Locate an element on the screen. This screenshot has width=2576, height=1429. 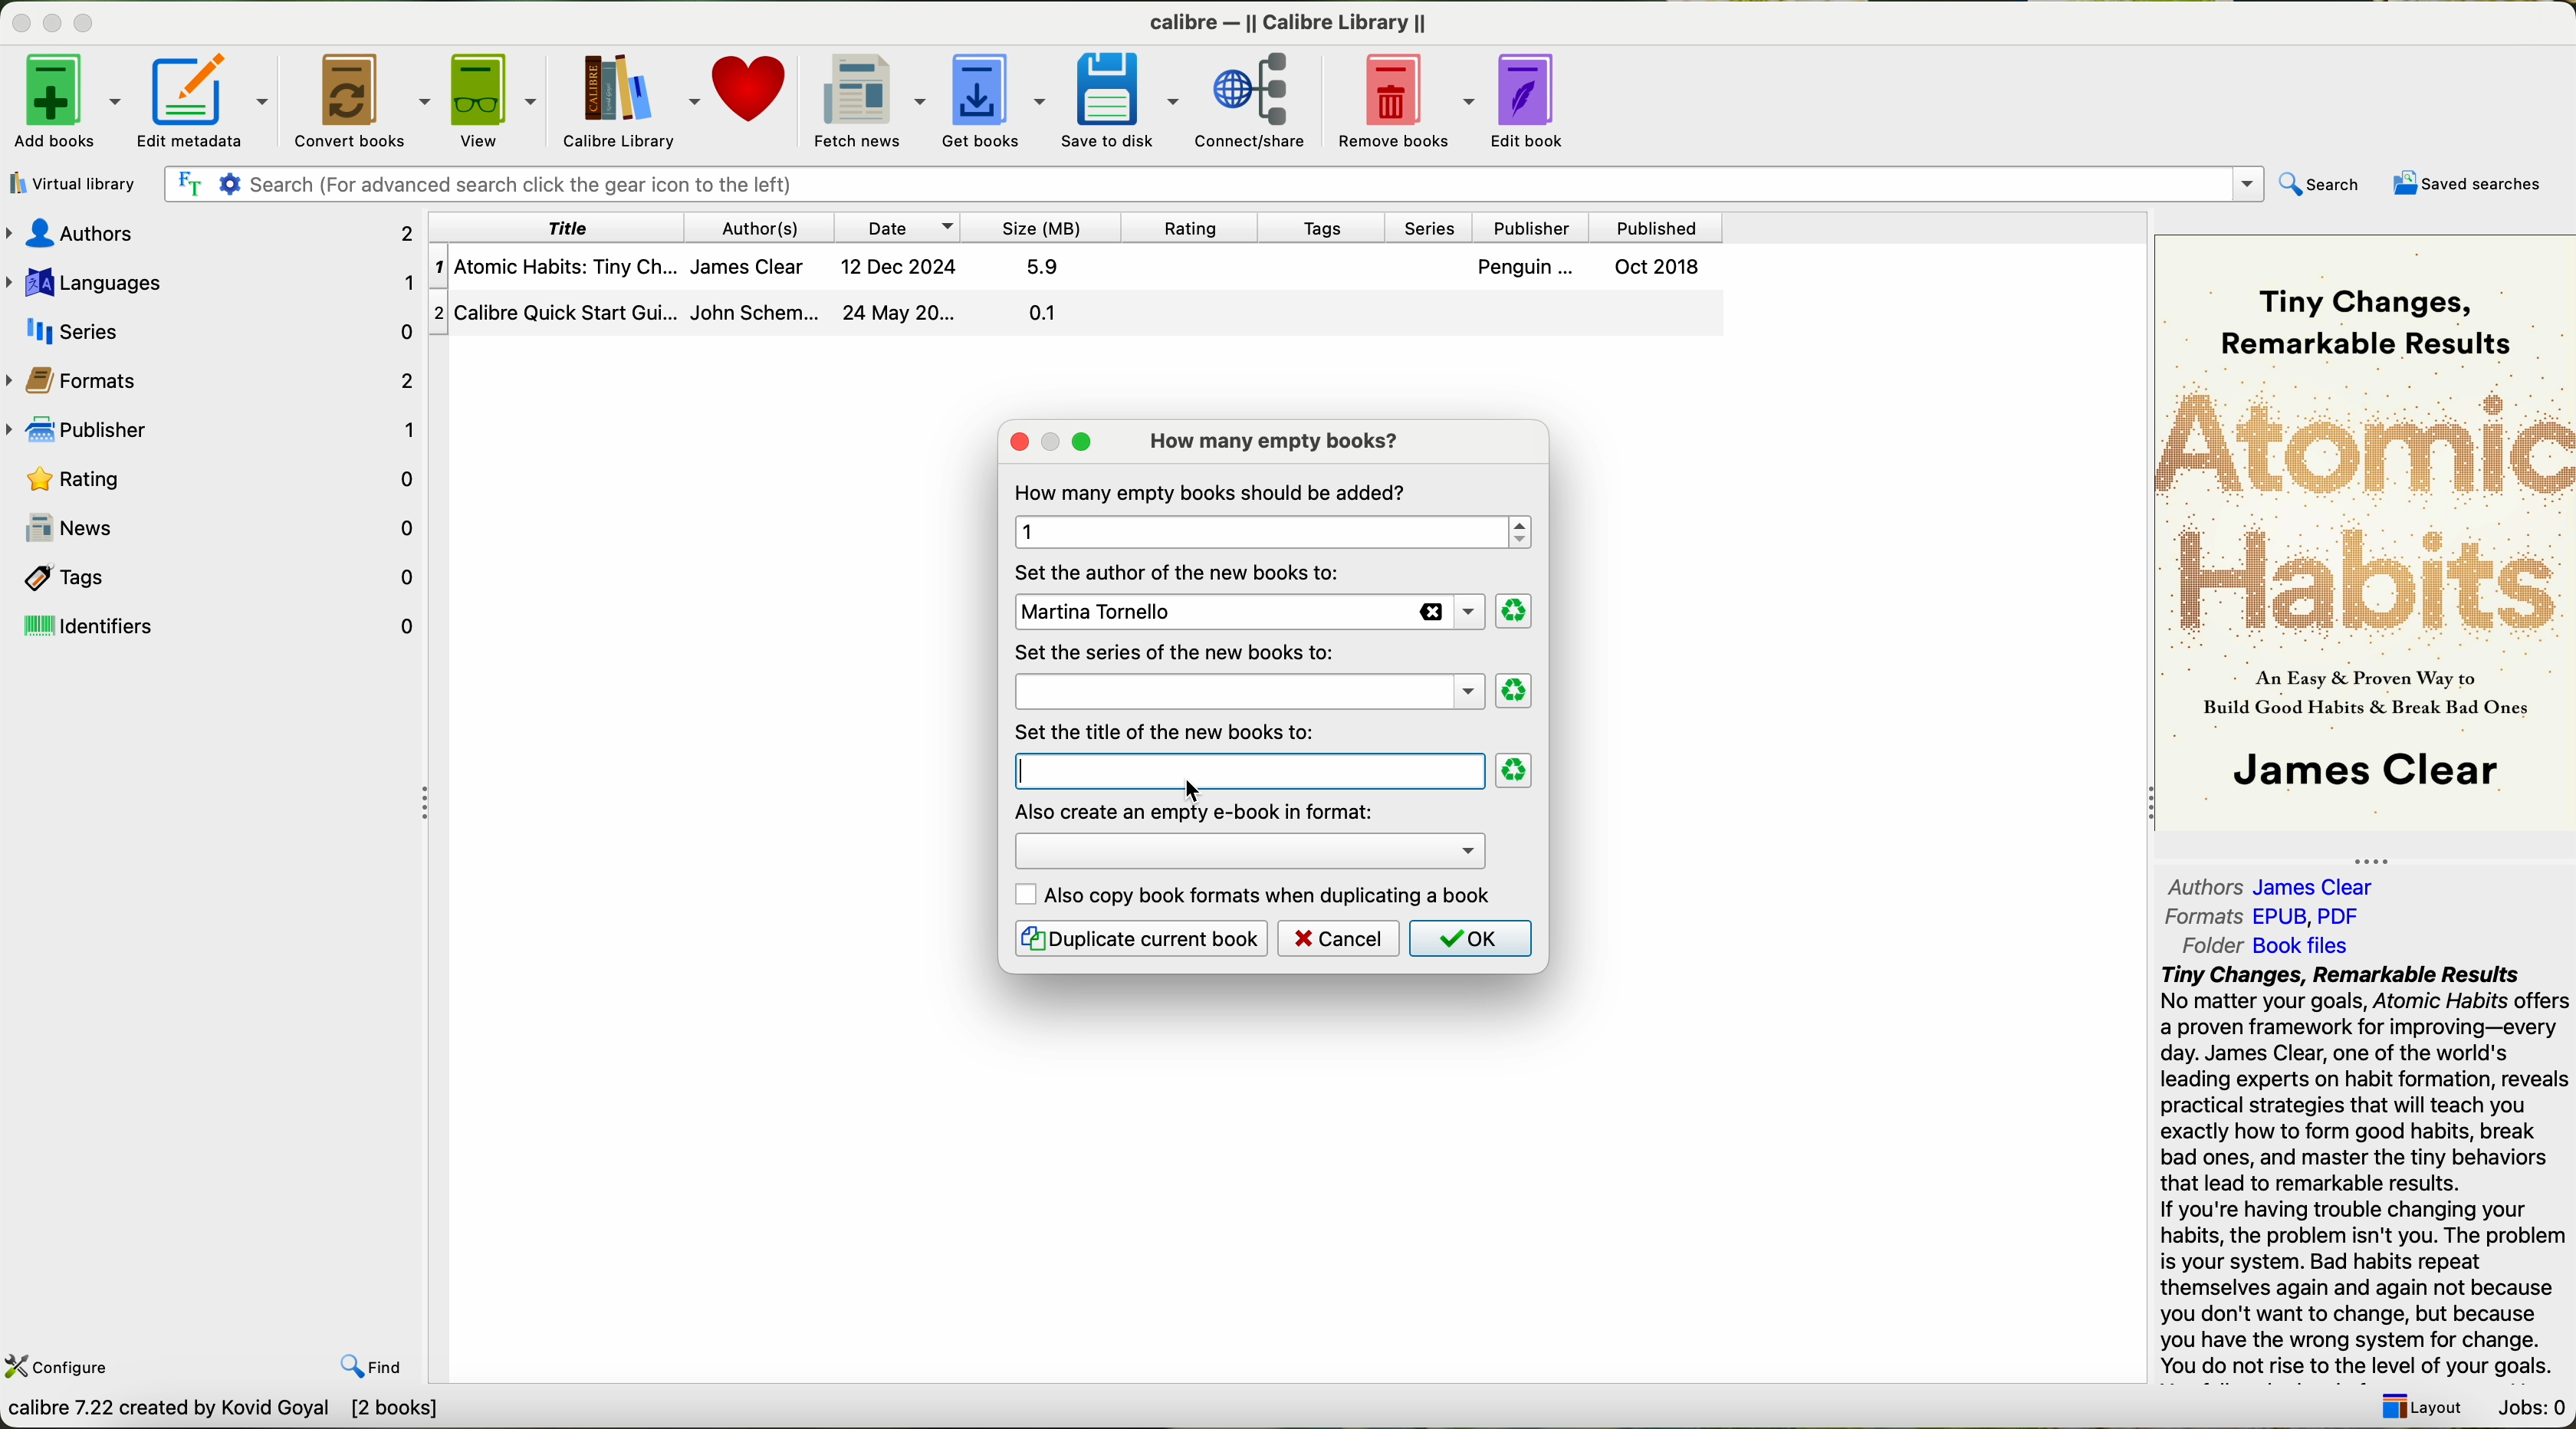
options is located at coordinates (1248, 849).